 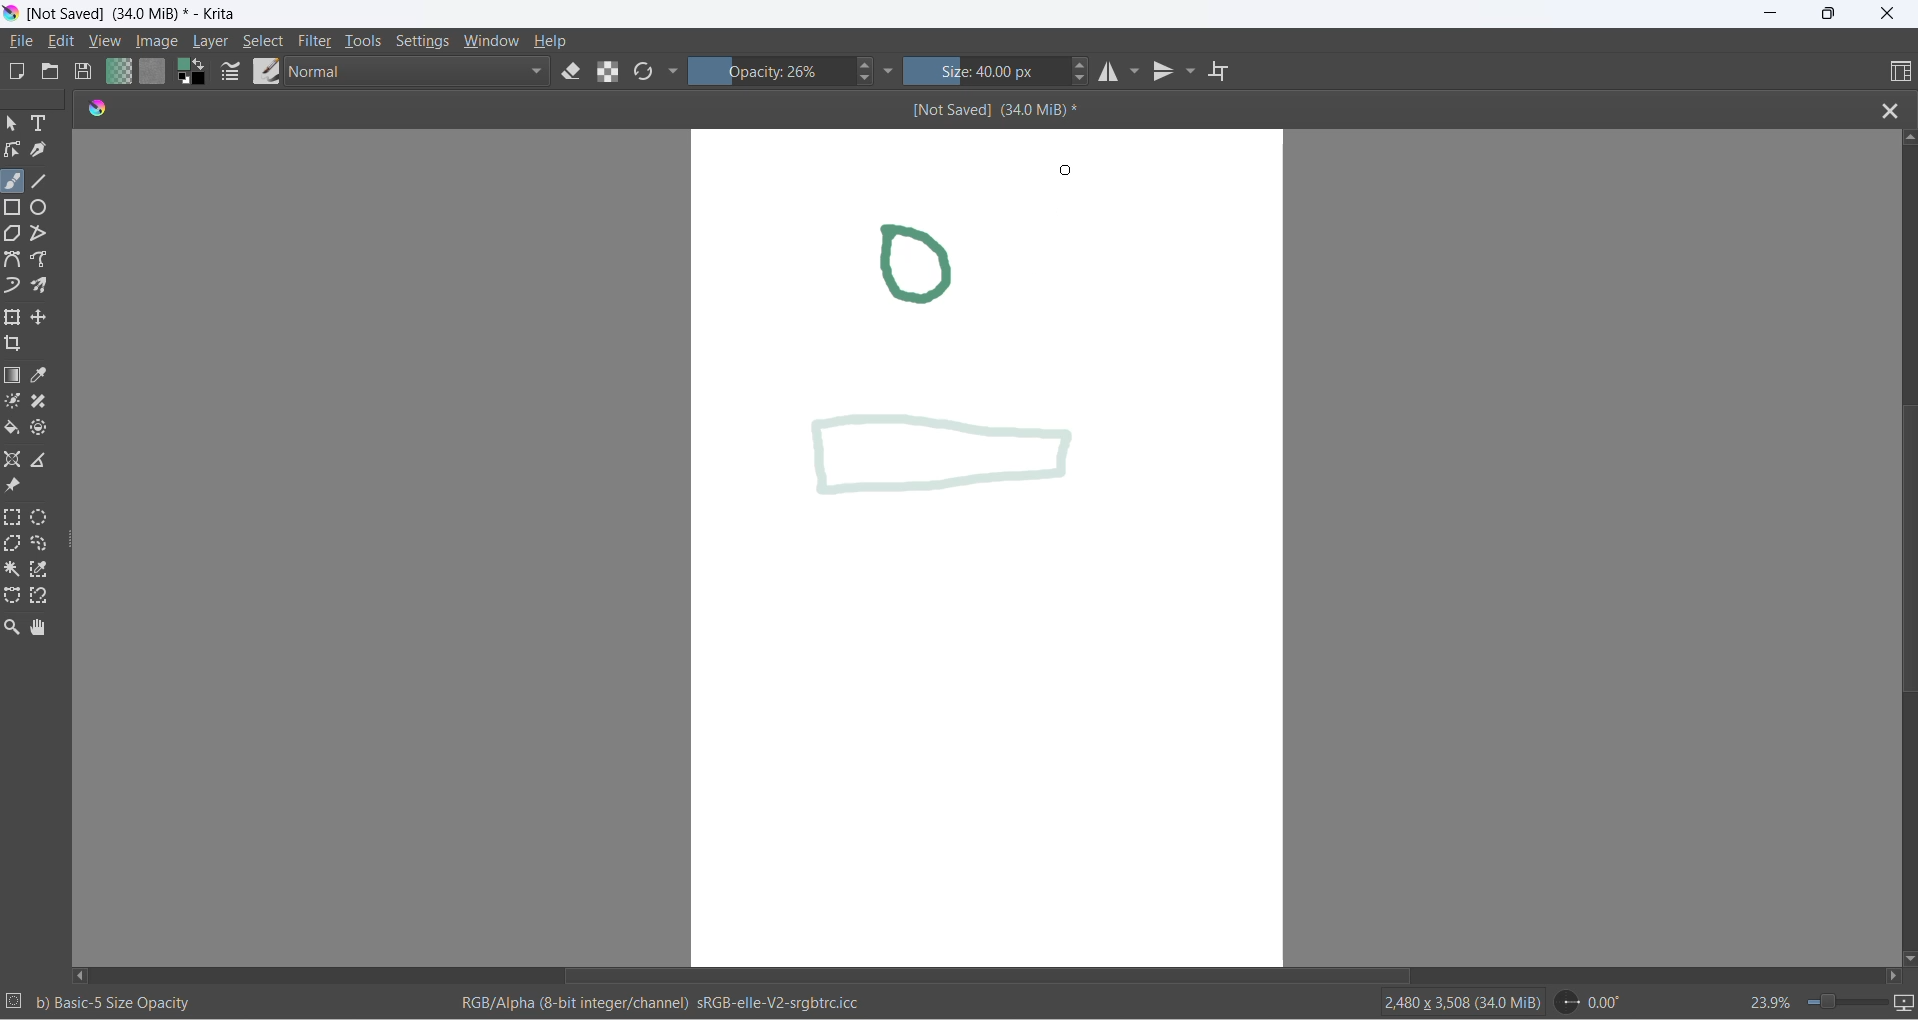 I want to click on maximize, so click(x=1824, y=14).